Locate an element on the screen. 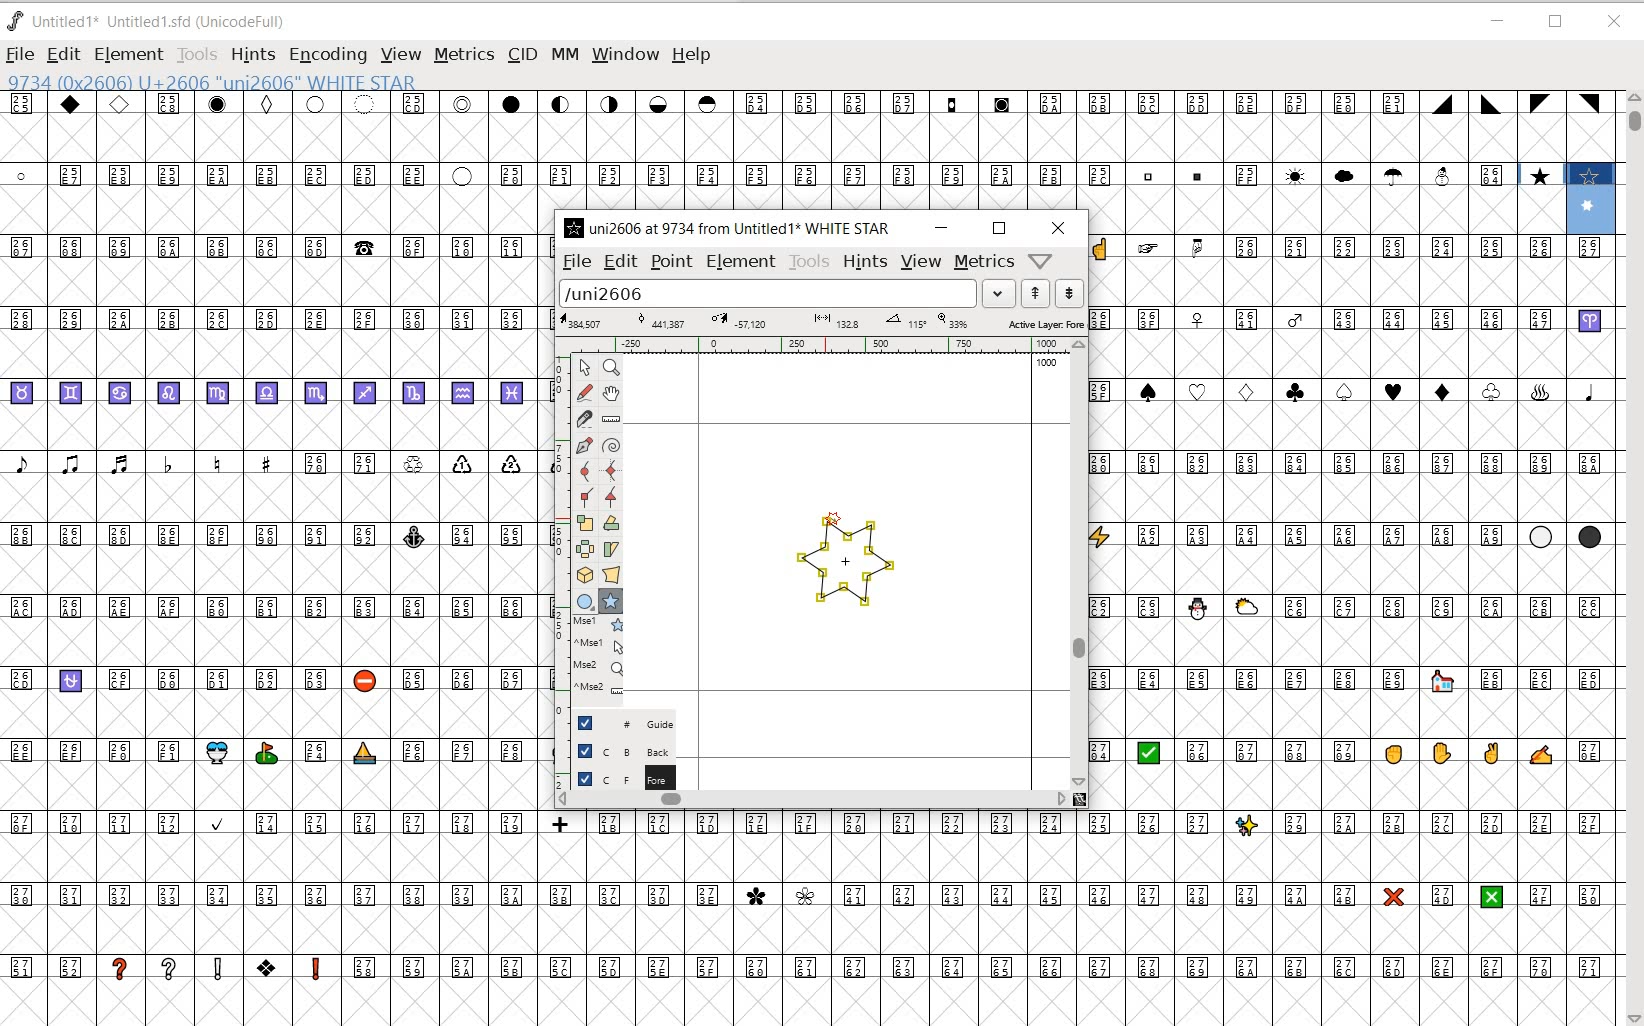  ADD A CORNER POINT is located at coordinates (588, 499).